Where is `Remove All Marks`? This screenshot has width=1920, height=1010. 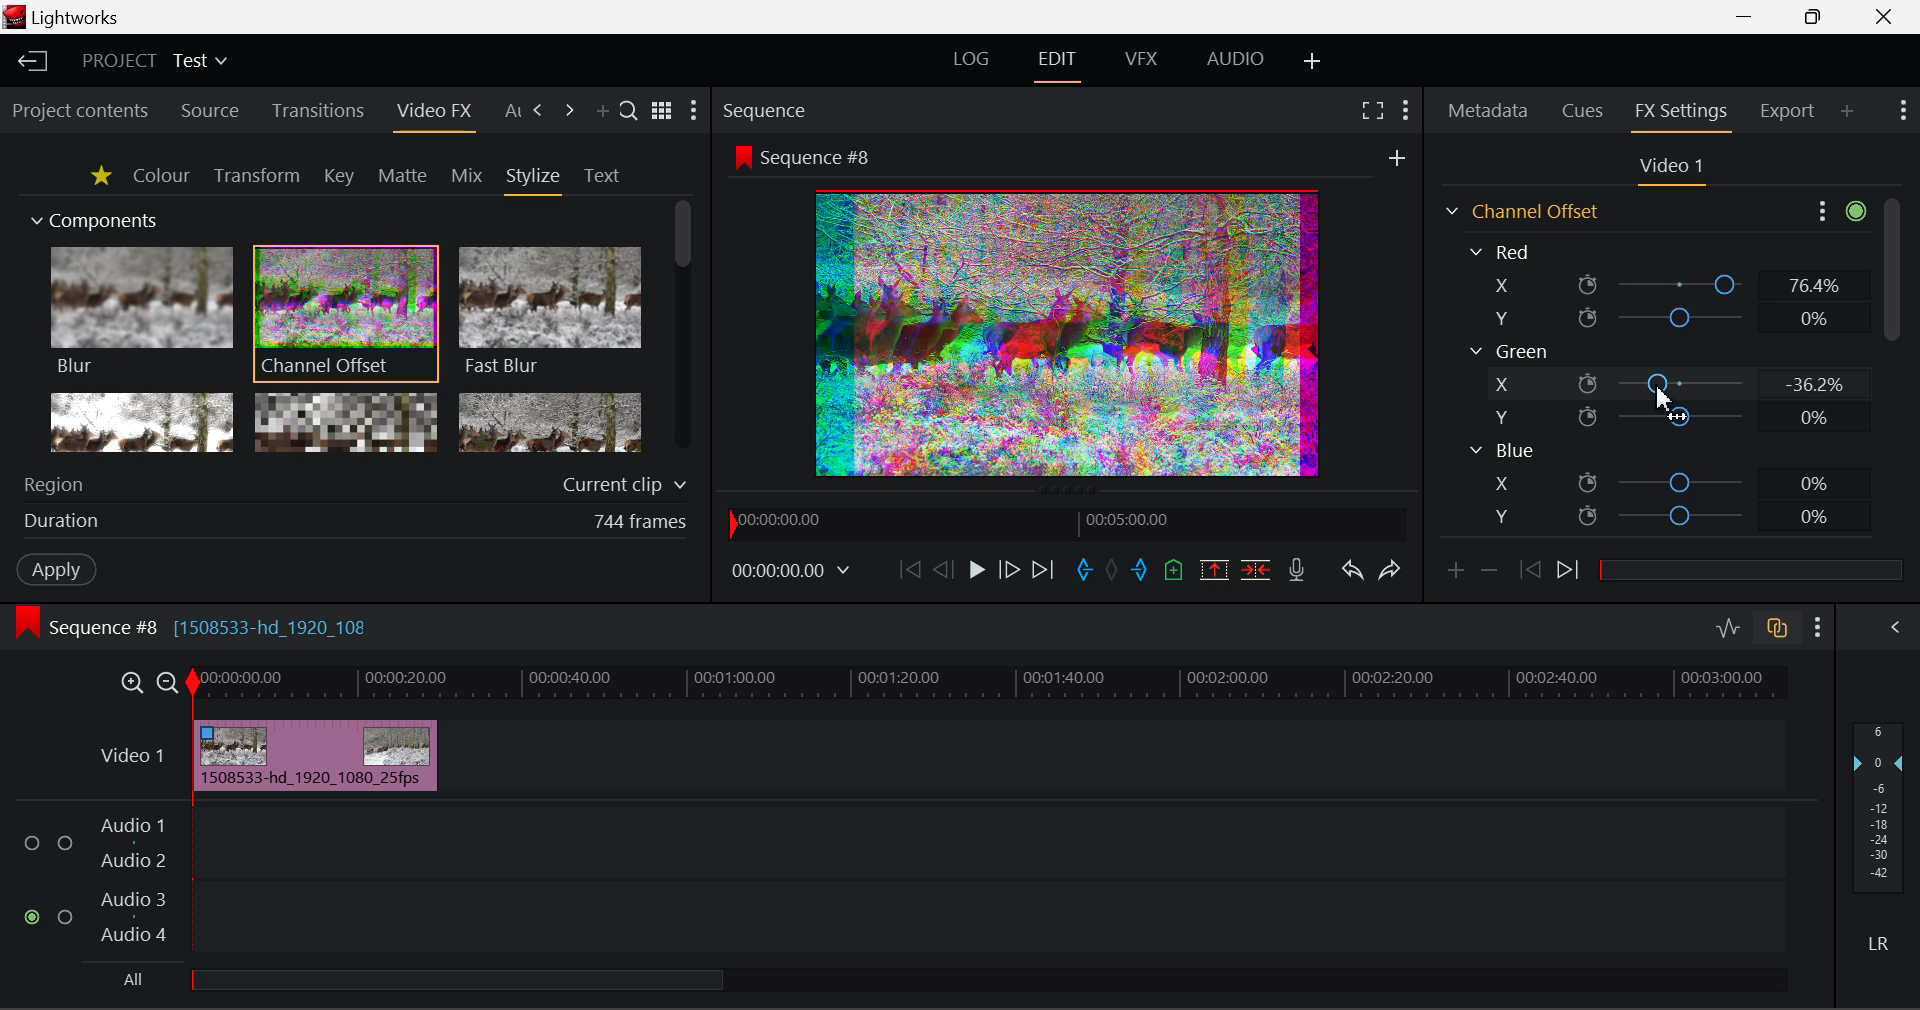
Remove All Marks is located at coordinates (1111, 571).